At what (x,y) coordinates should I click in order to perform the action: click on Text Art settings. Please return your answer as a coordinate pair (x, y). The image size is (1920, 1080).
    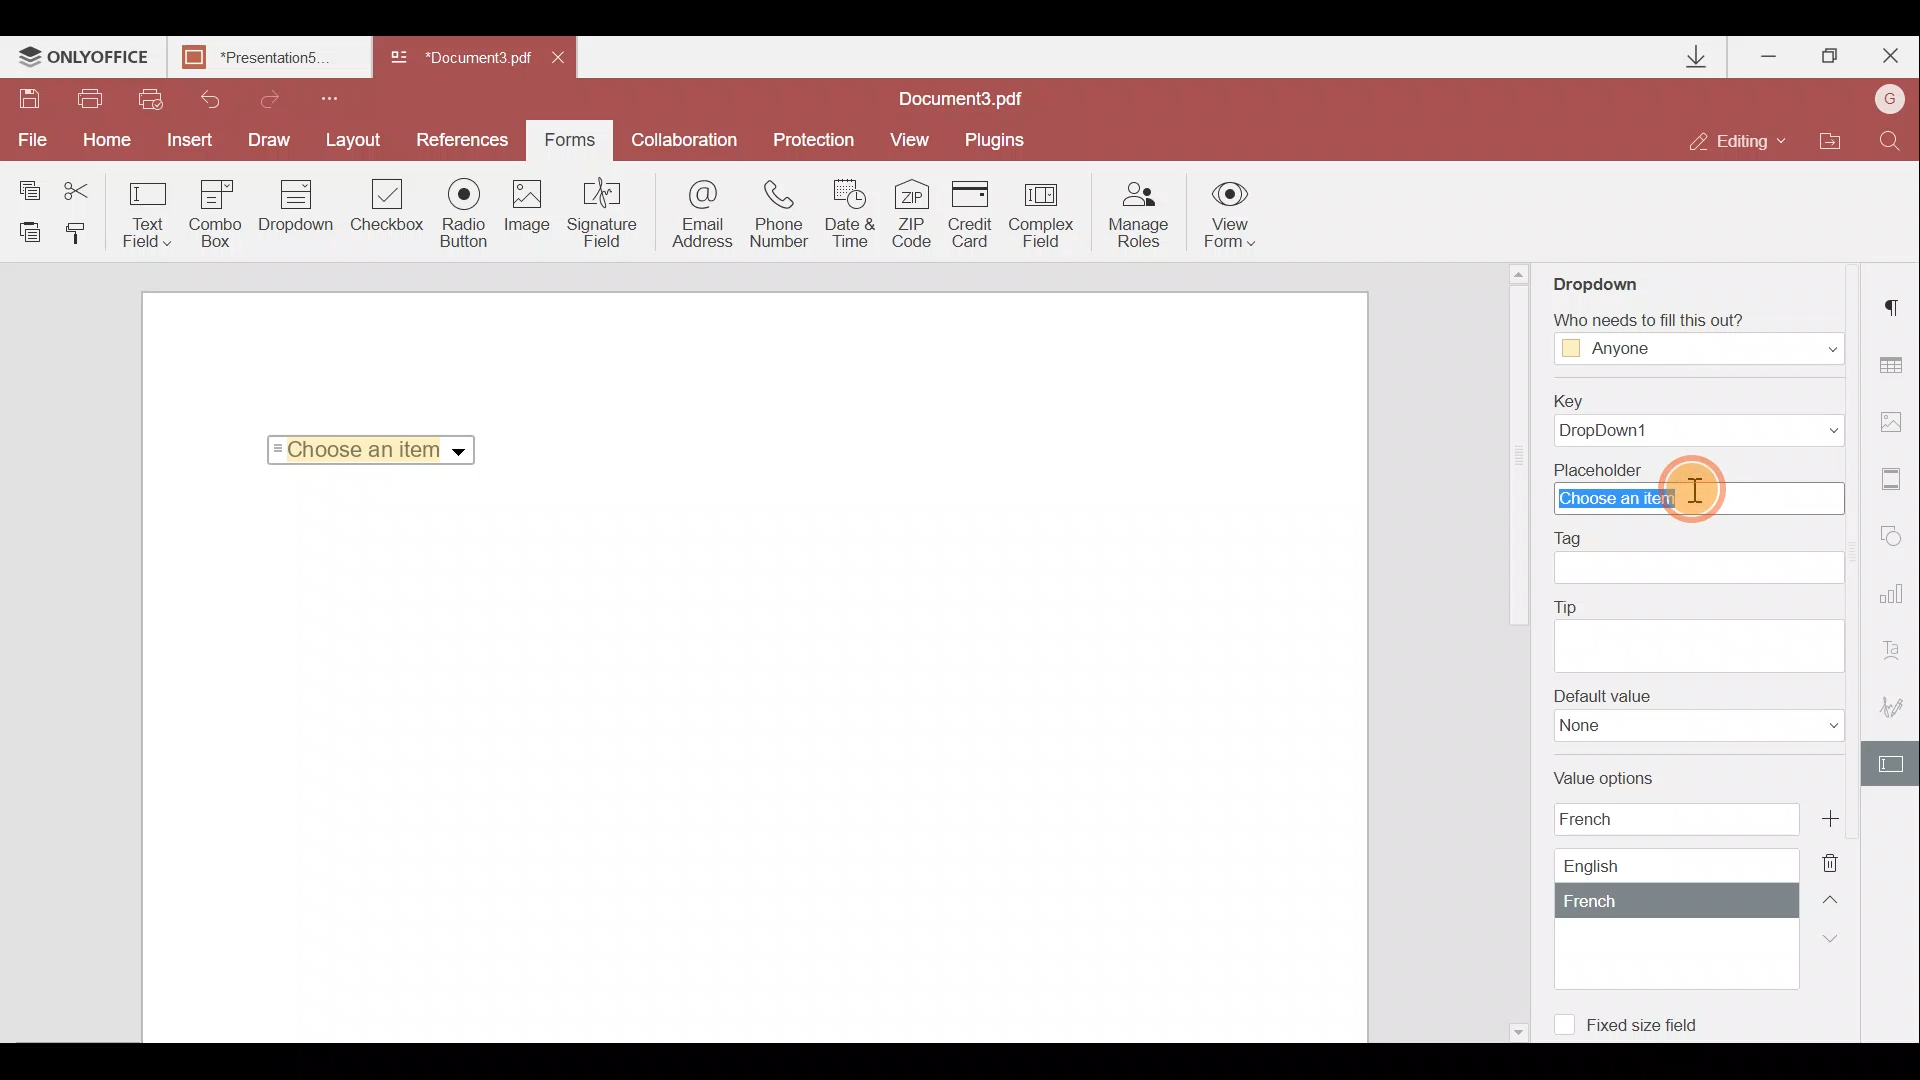
    Looking at the image, I should click on (1897, 656).